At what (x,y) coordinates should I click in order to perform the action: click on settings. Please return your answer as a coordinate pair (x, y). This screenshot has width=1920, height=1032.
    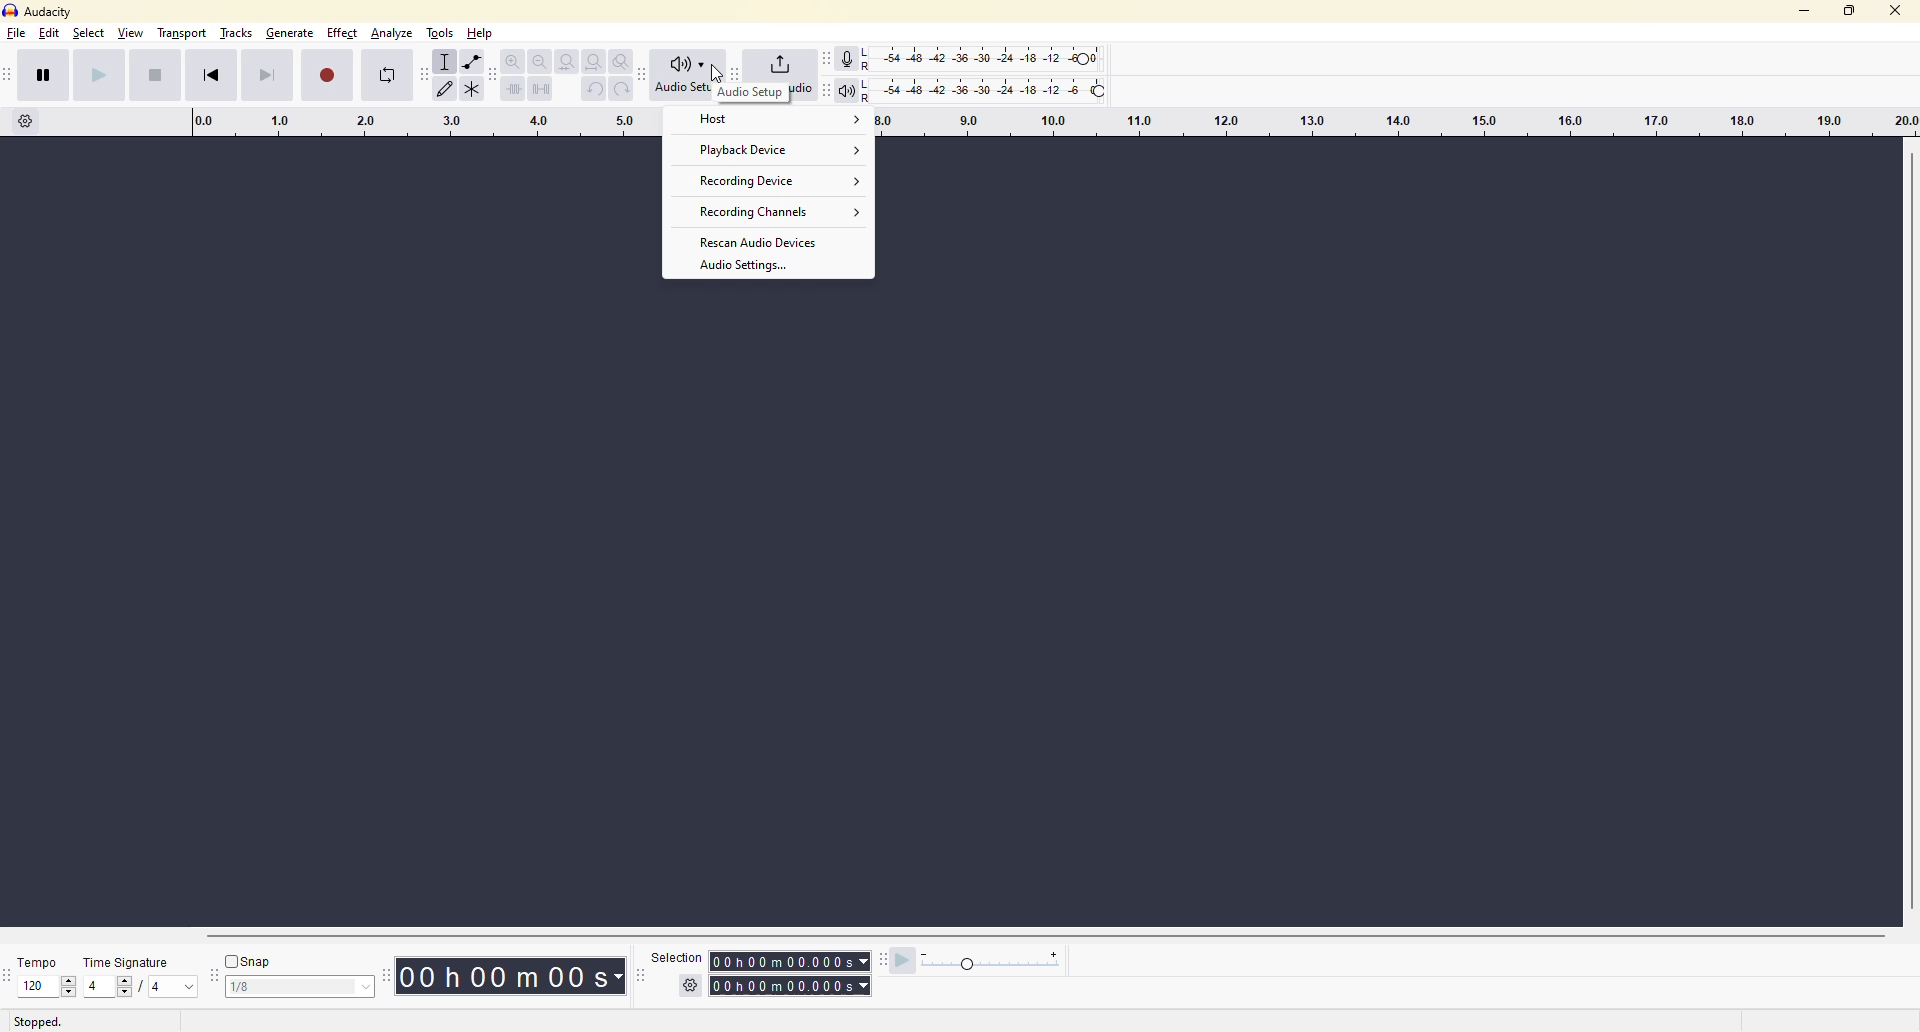
    Looking at the image, I should click on (687, 986).